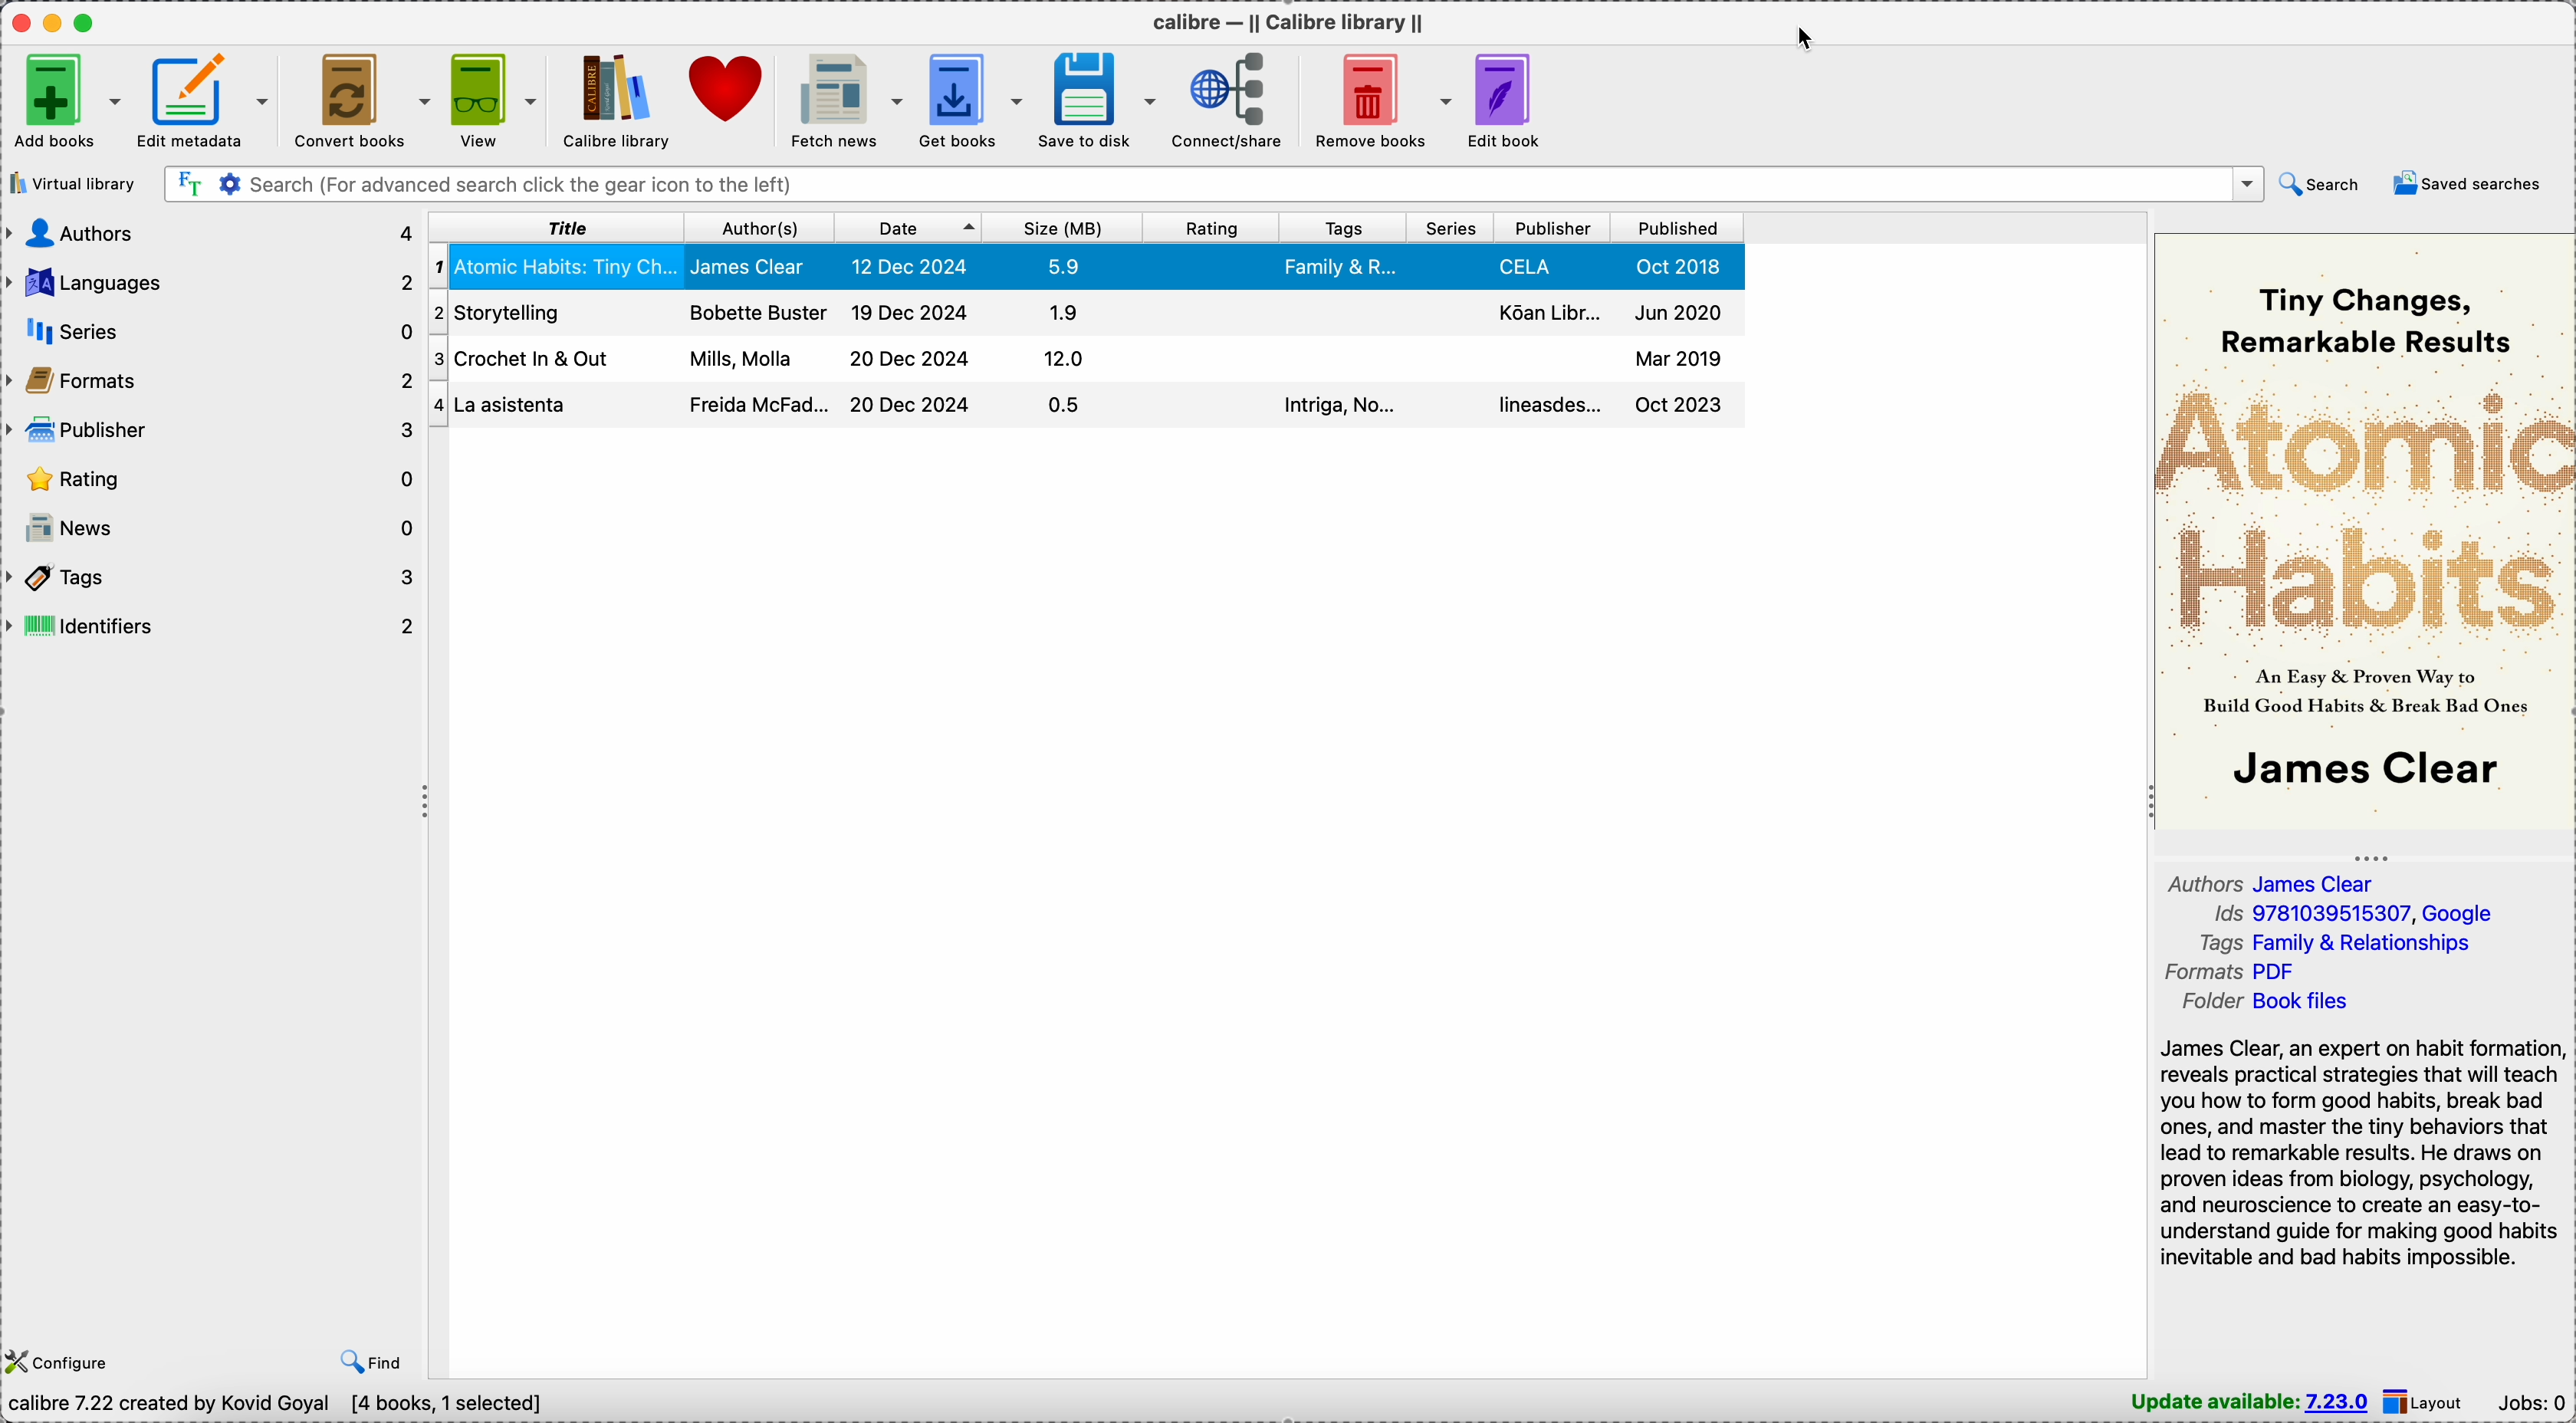 Image resolution: width=2576 pixels, height=1423 pixels. Describe the element at coordinates (728, 92) in the screenshot. I see `donate` at that location.